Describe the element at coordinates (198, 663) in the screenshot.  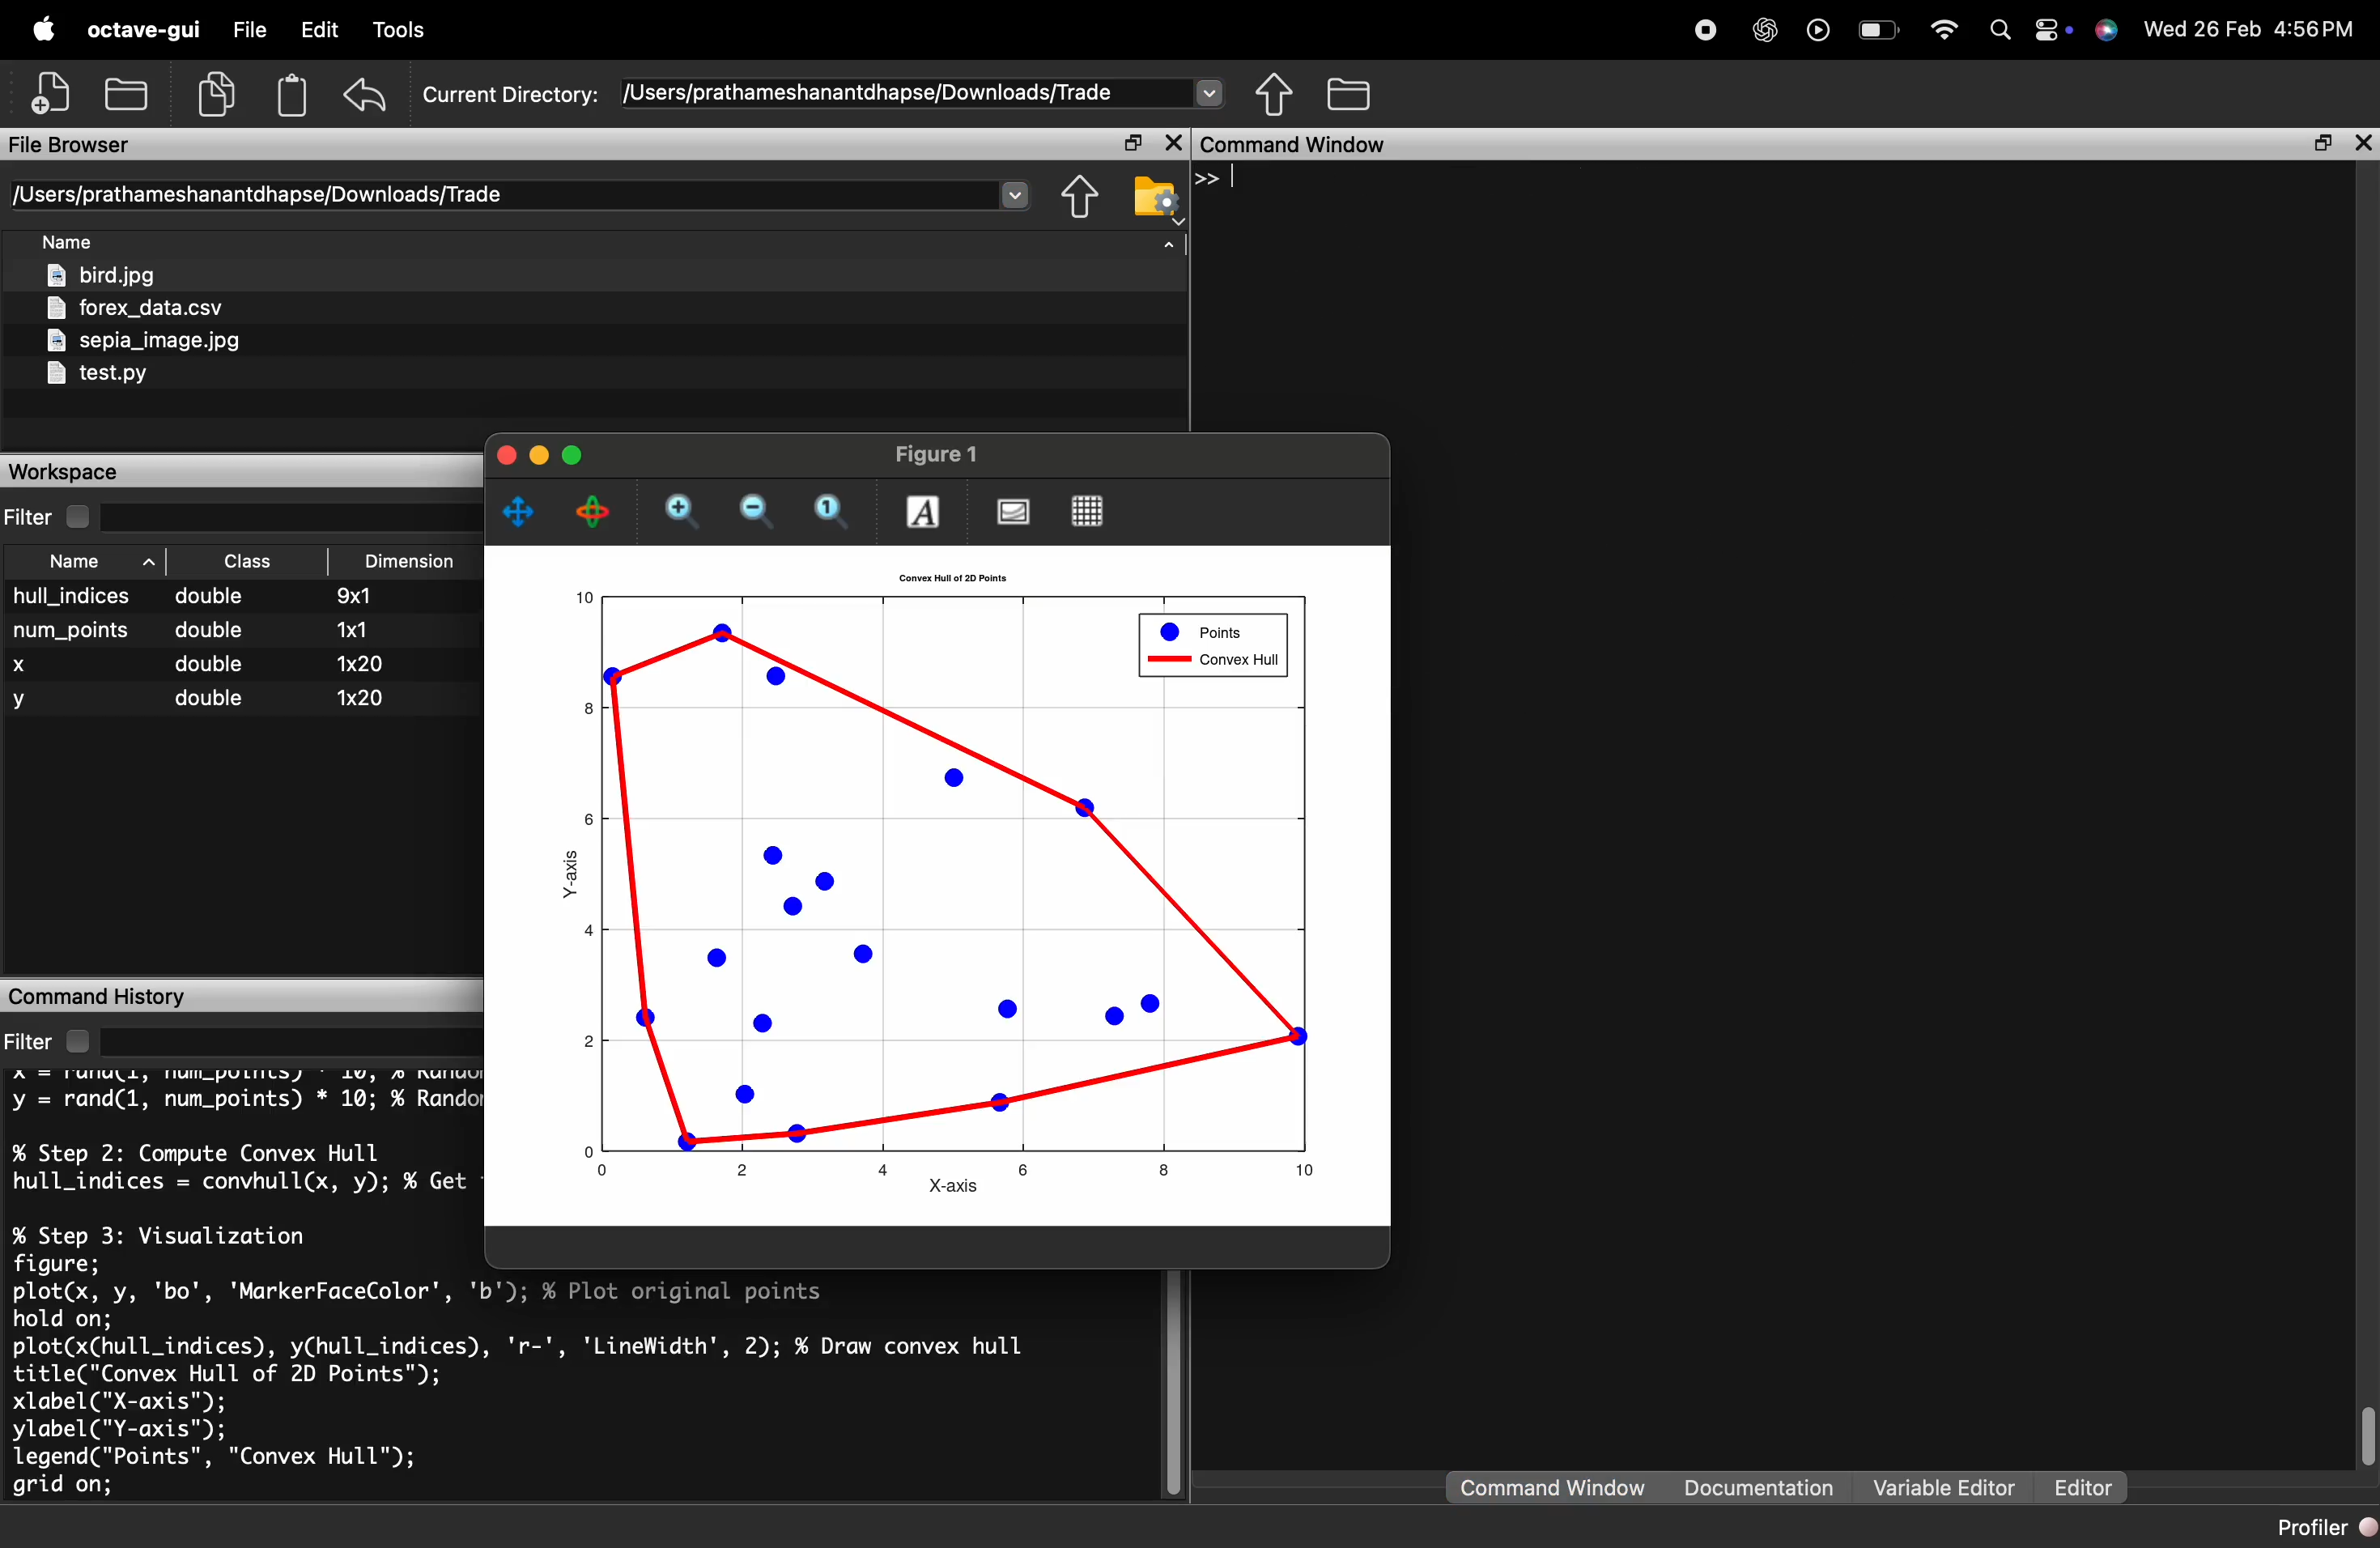
I see `X double 1x20` at that location.